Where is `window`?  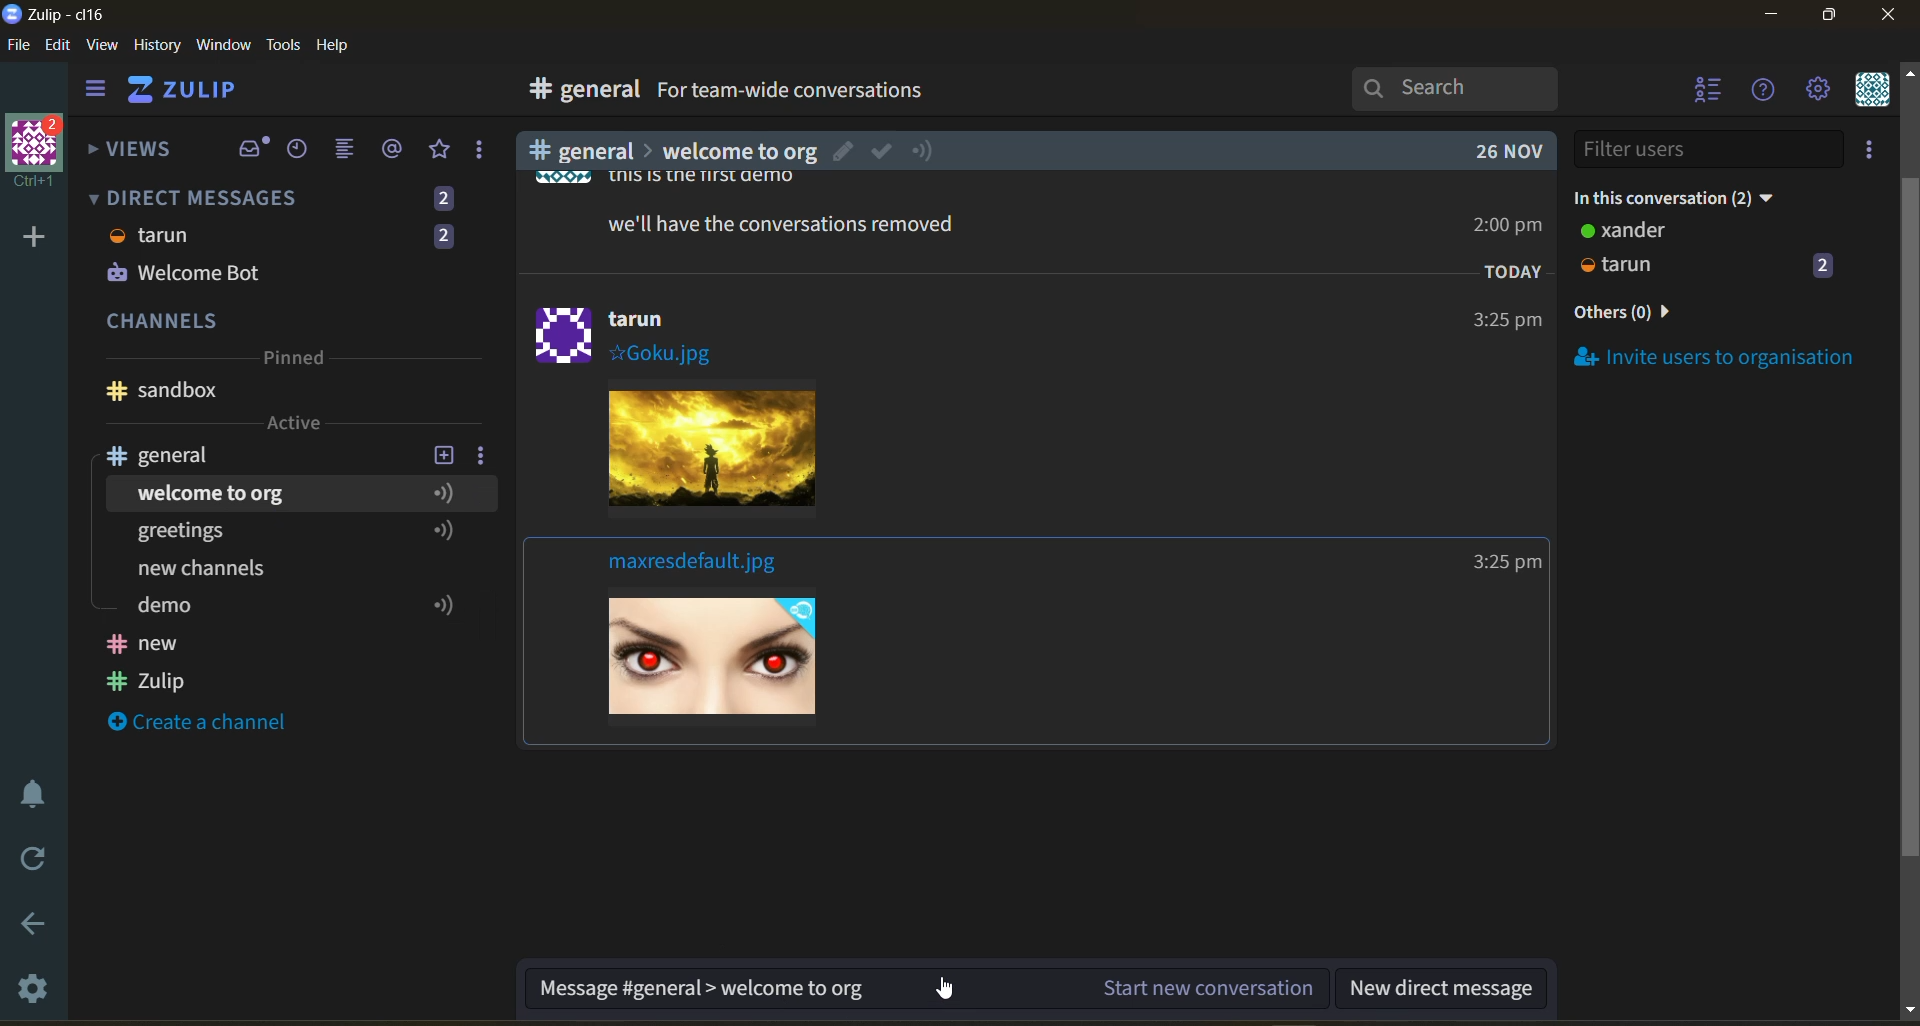
window is located at coordinates (221, 46).